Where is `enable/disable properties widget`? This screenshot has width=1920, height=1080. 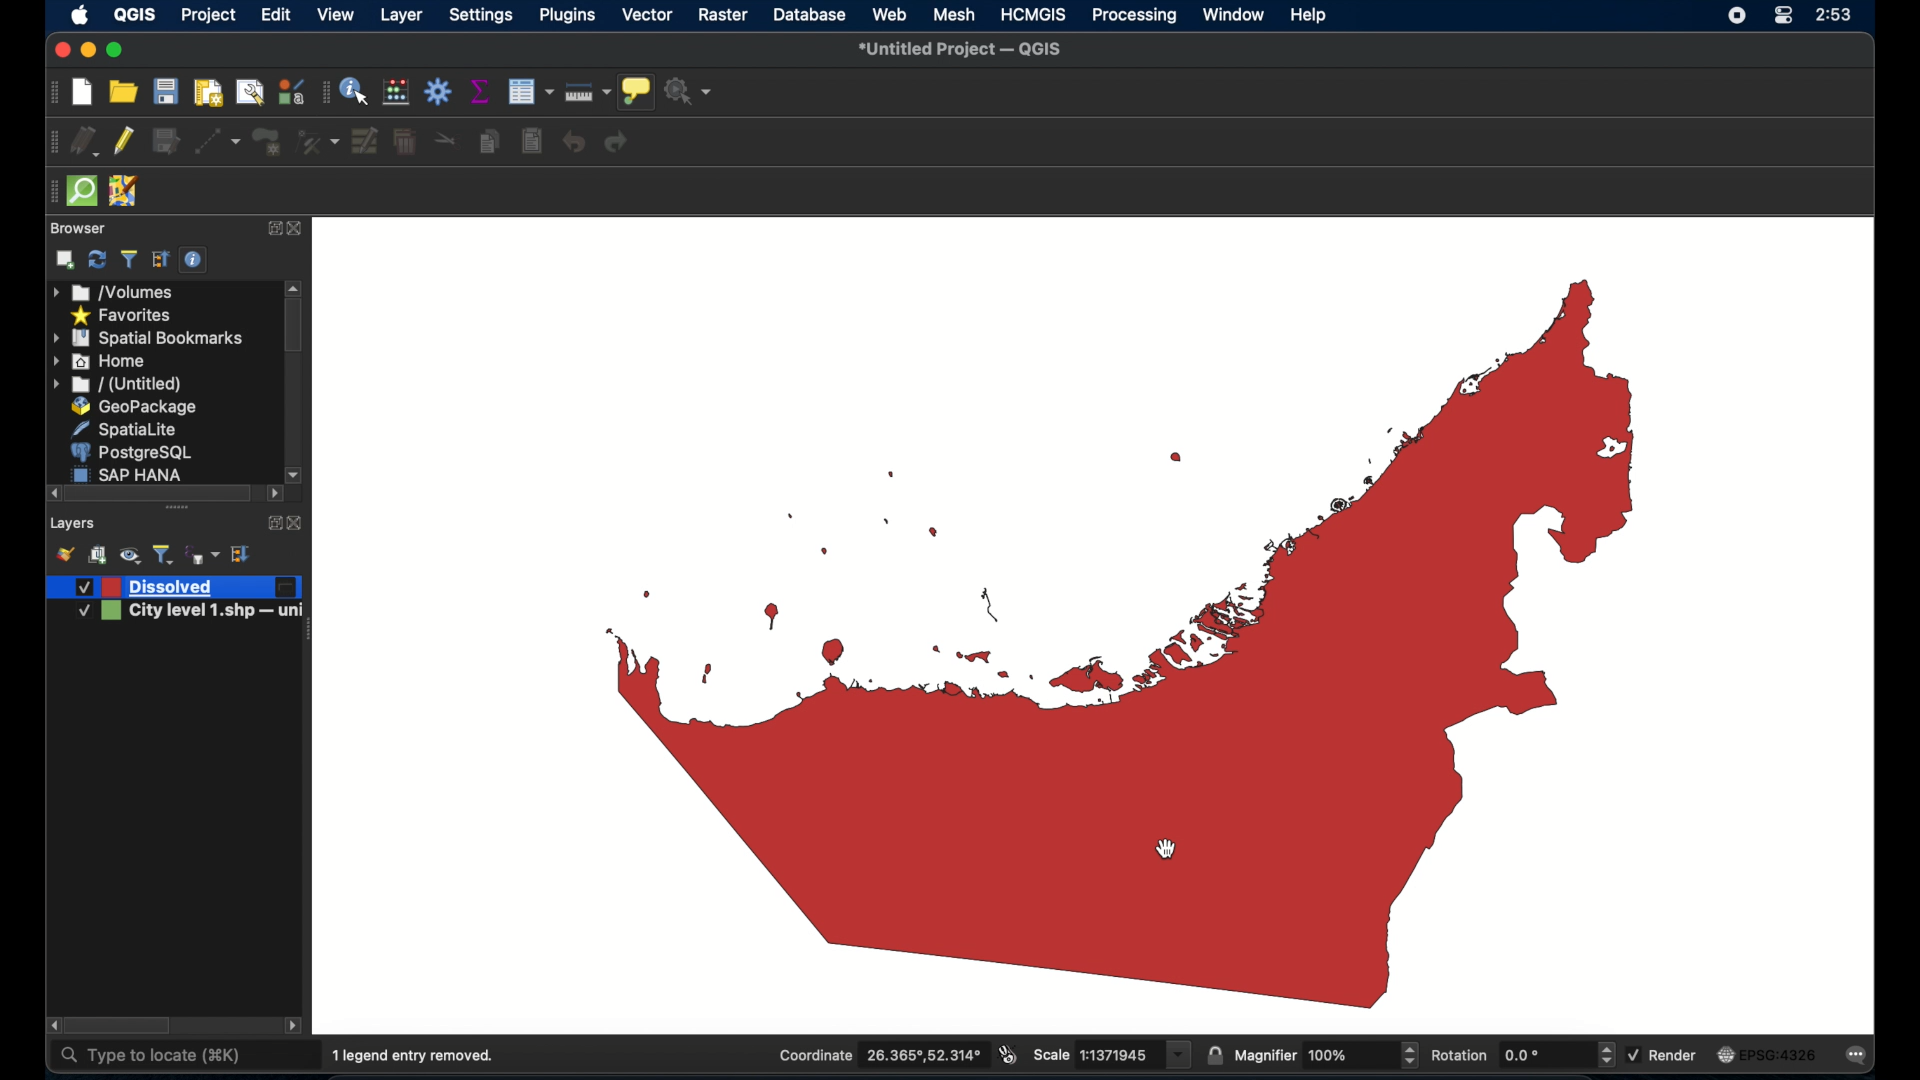
enable/disable properties widget is located at coordinates (193, 260).